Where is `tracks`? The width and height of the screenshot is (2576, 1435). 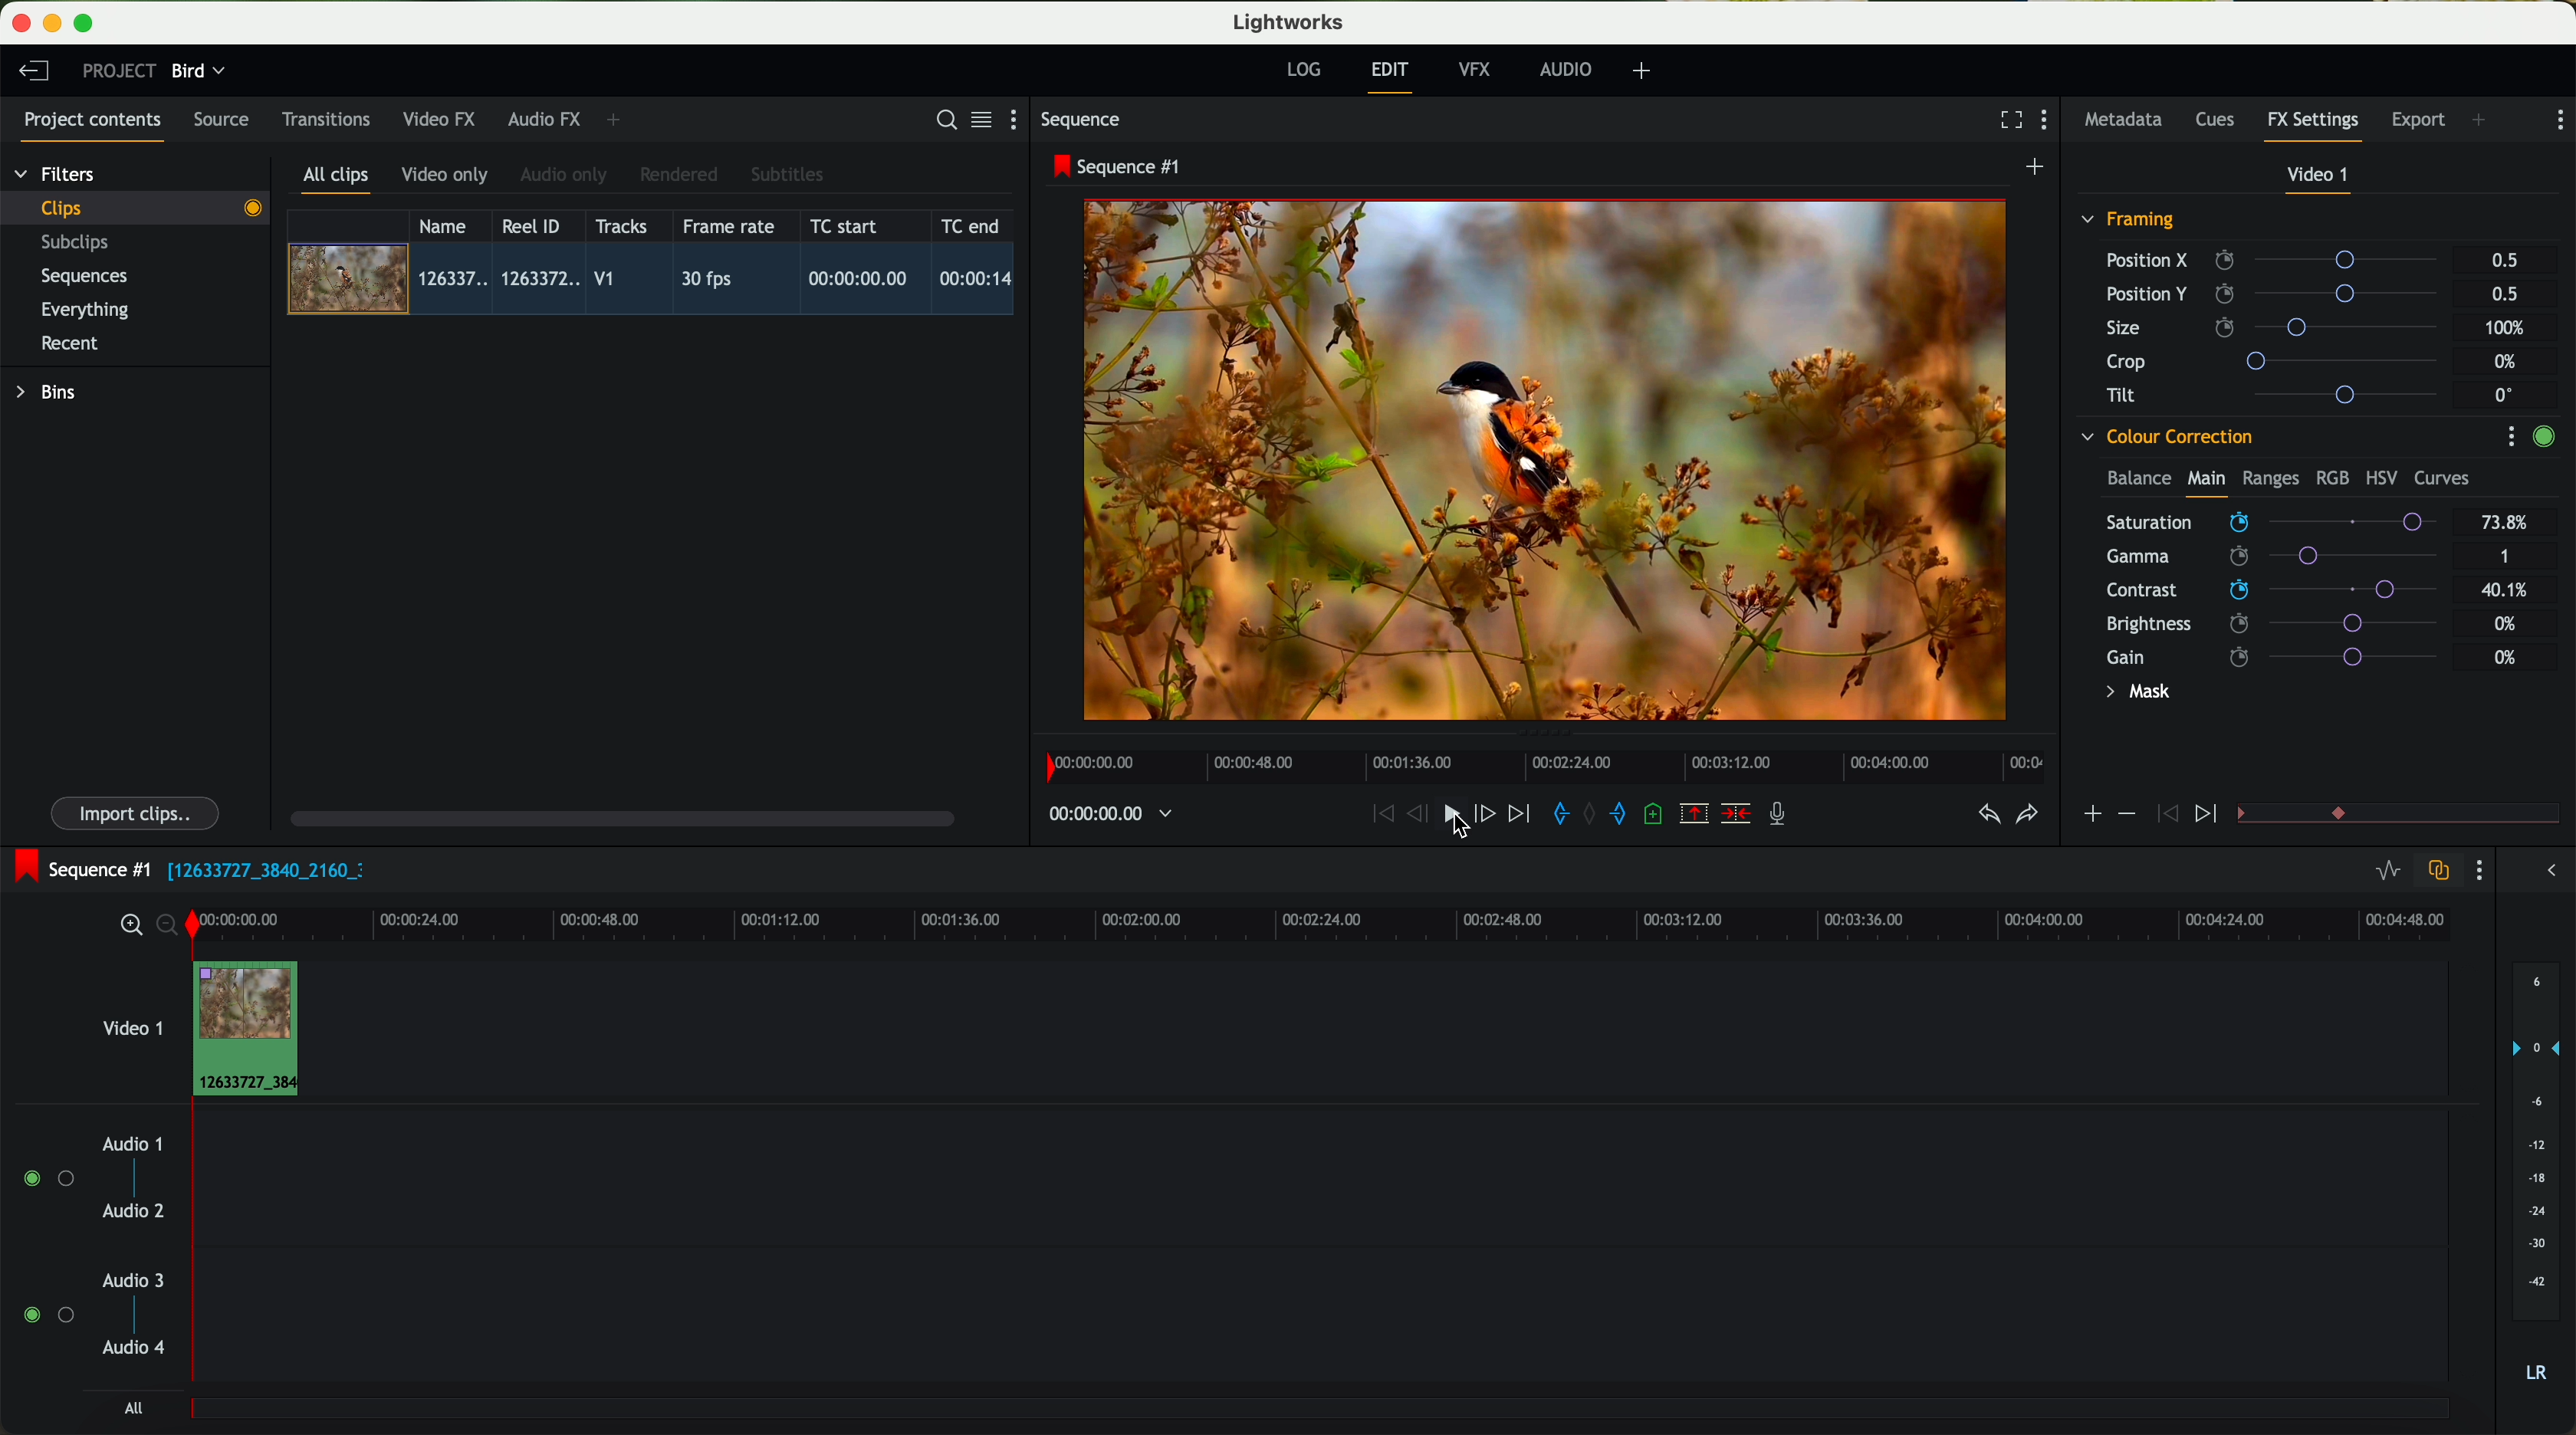 tracks is located at coordinates (618, 227).